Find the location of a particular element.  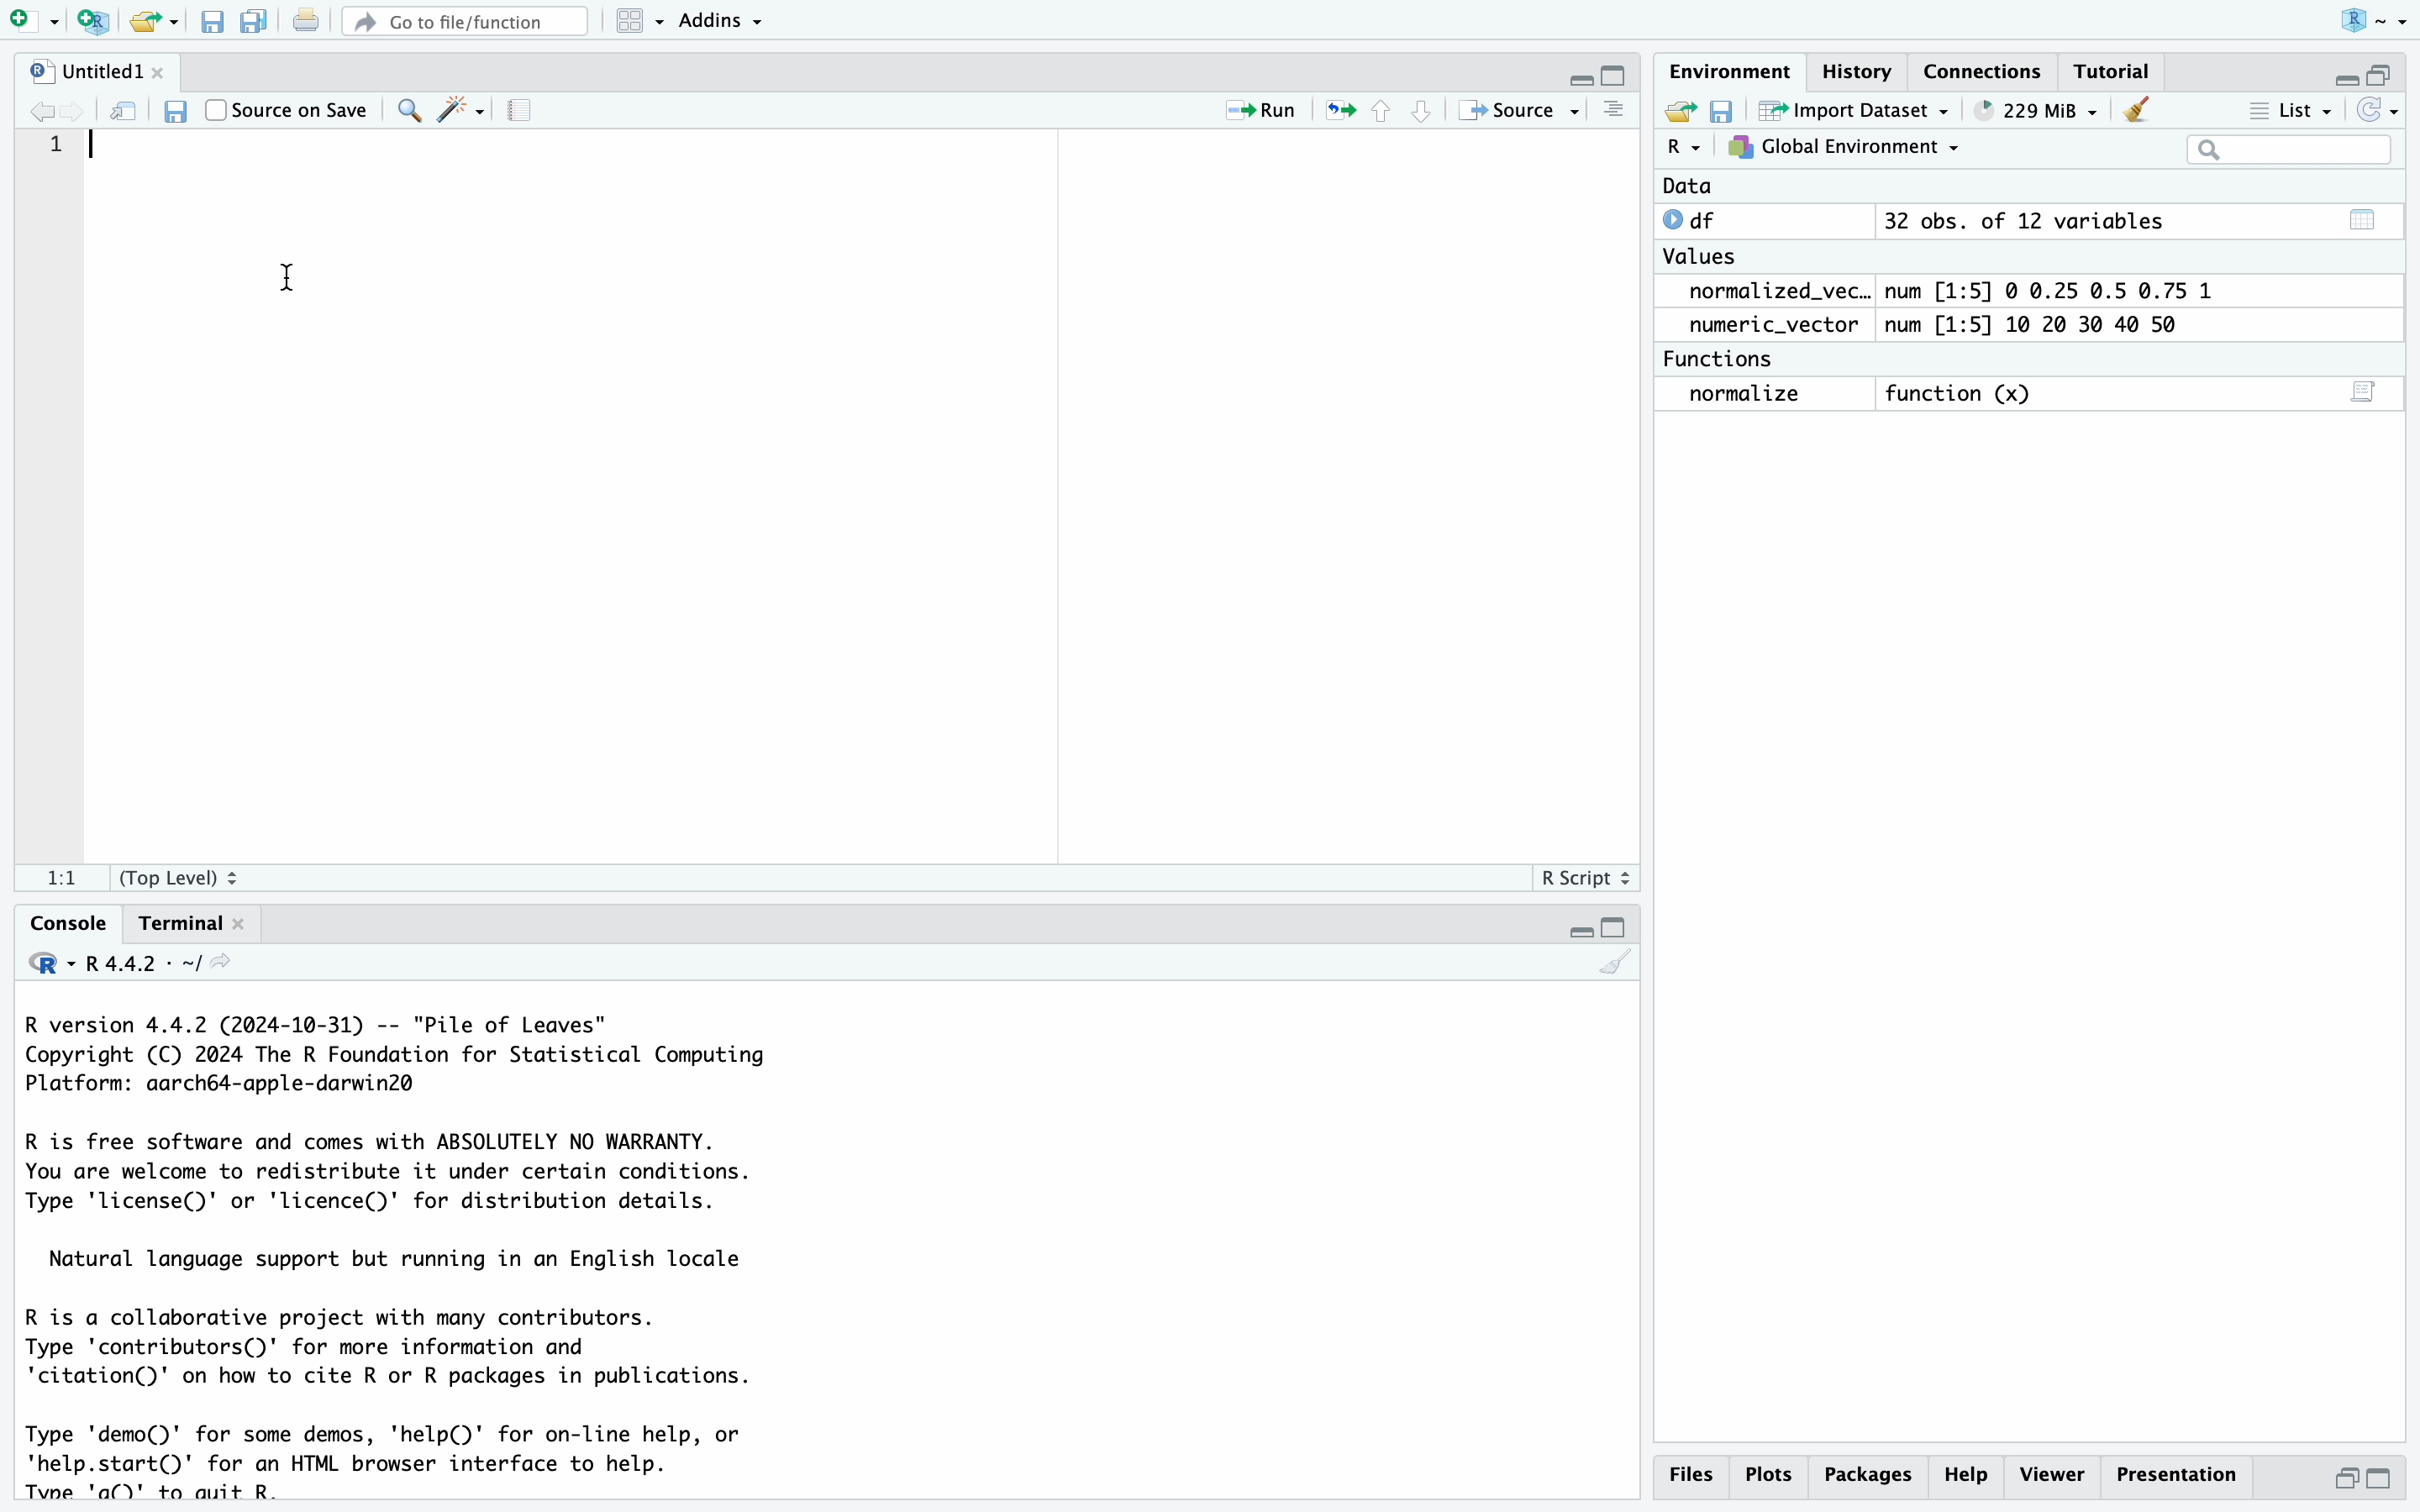

(Top Level) is located at coordinates (176, 882).